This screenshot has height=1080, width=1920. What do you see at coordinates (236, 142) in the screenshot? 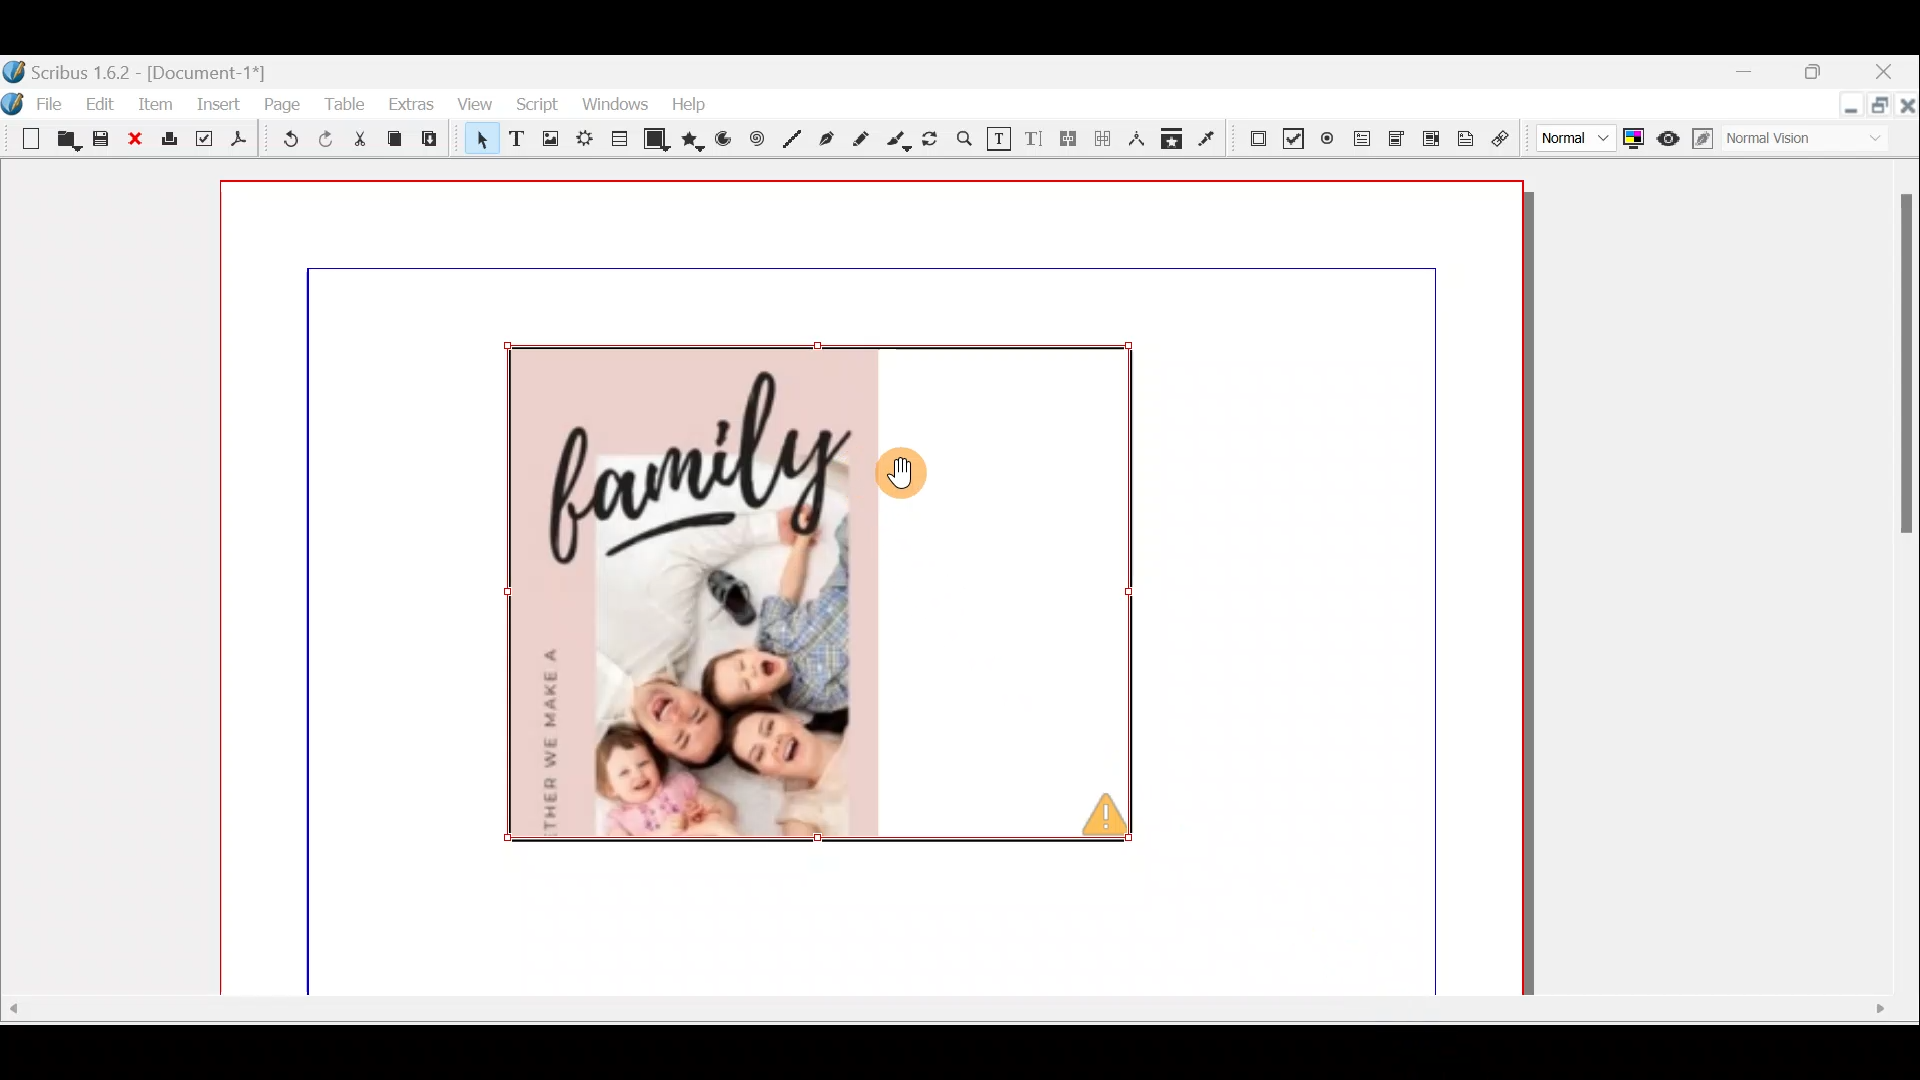
I see `Save as PDF` at bounding box center [236, 142].